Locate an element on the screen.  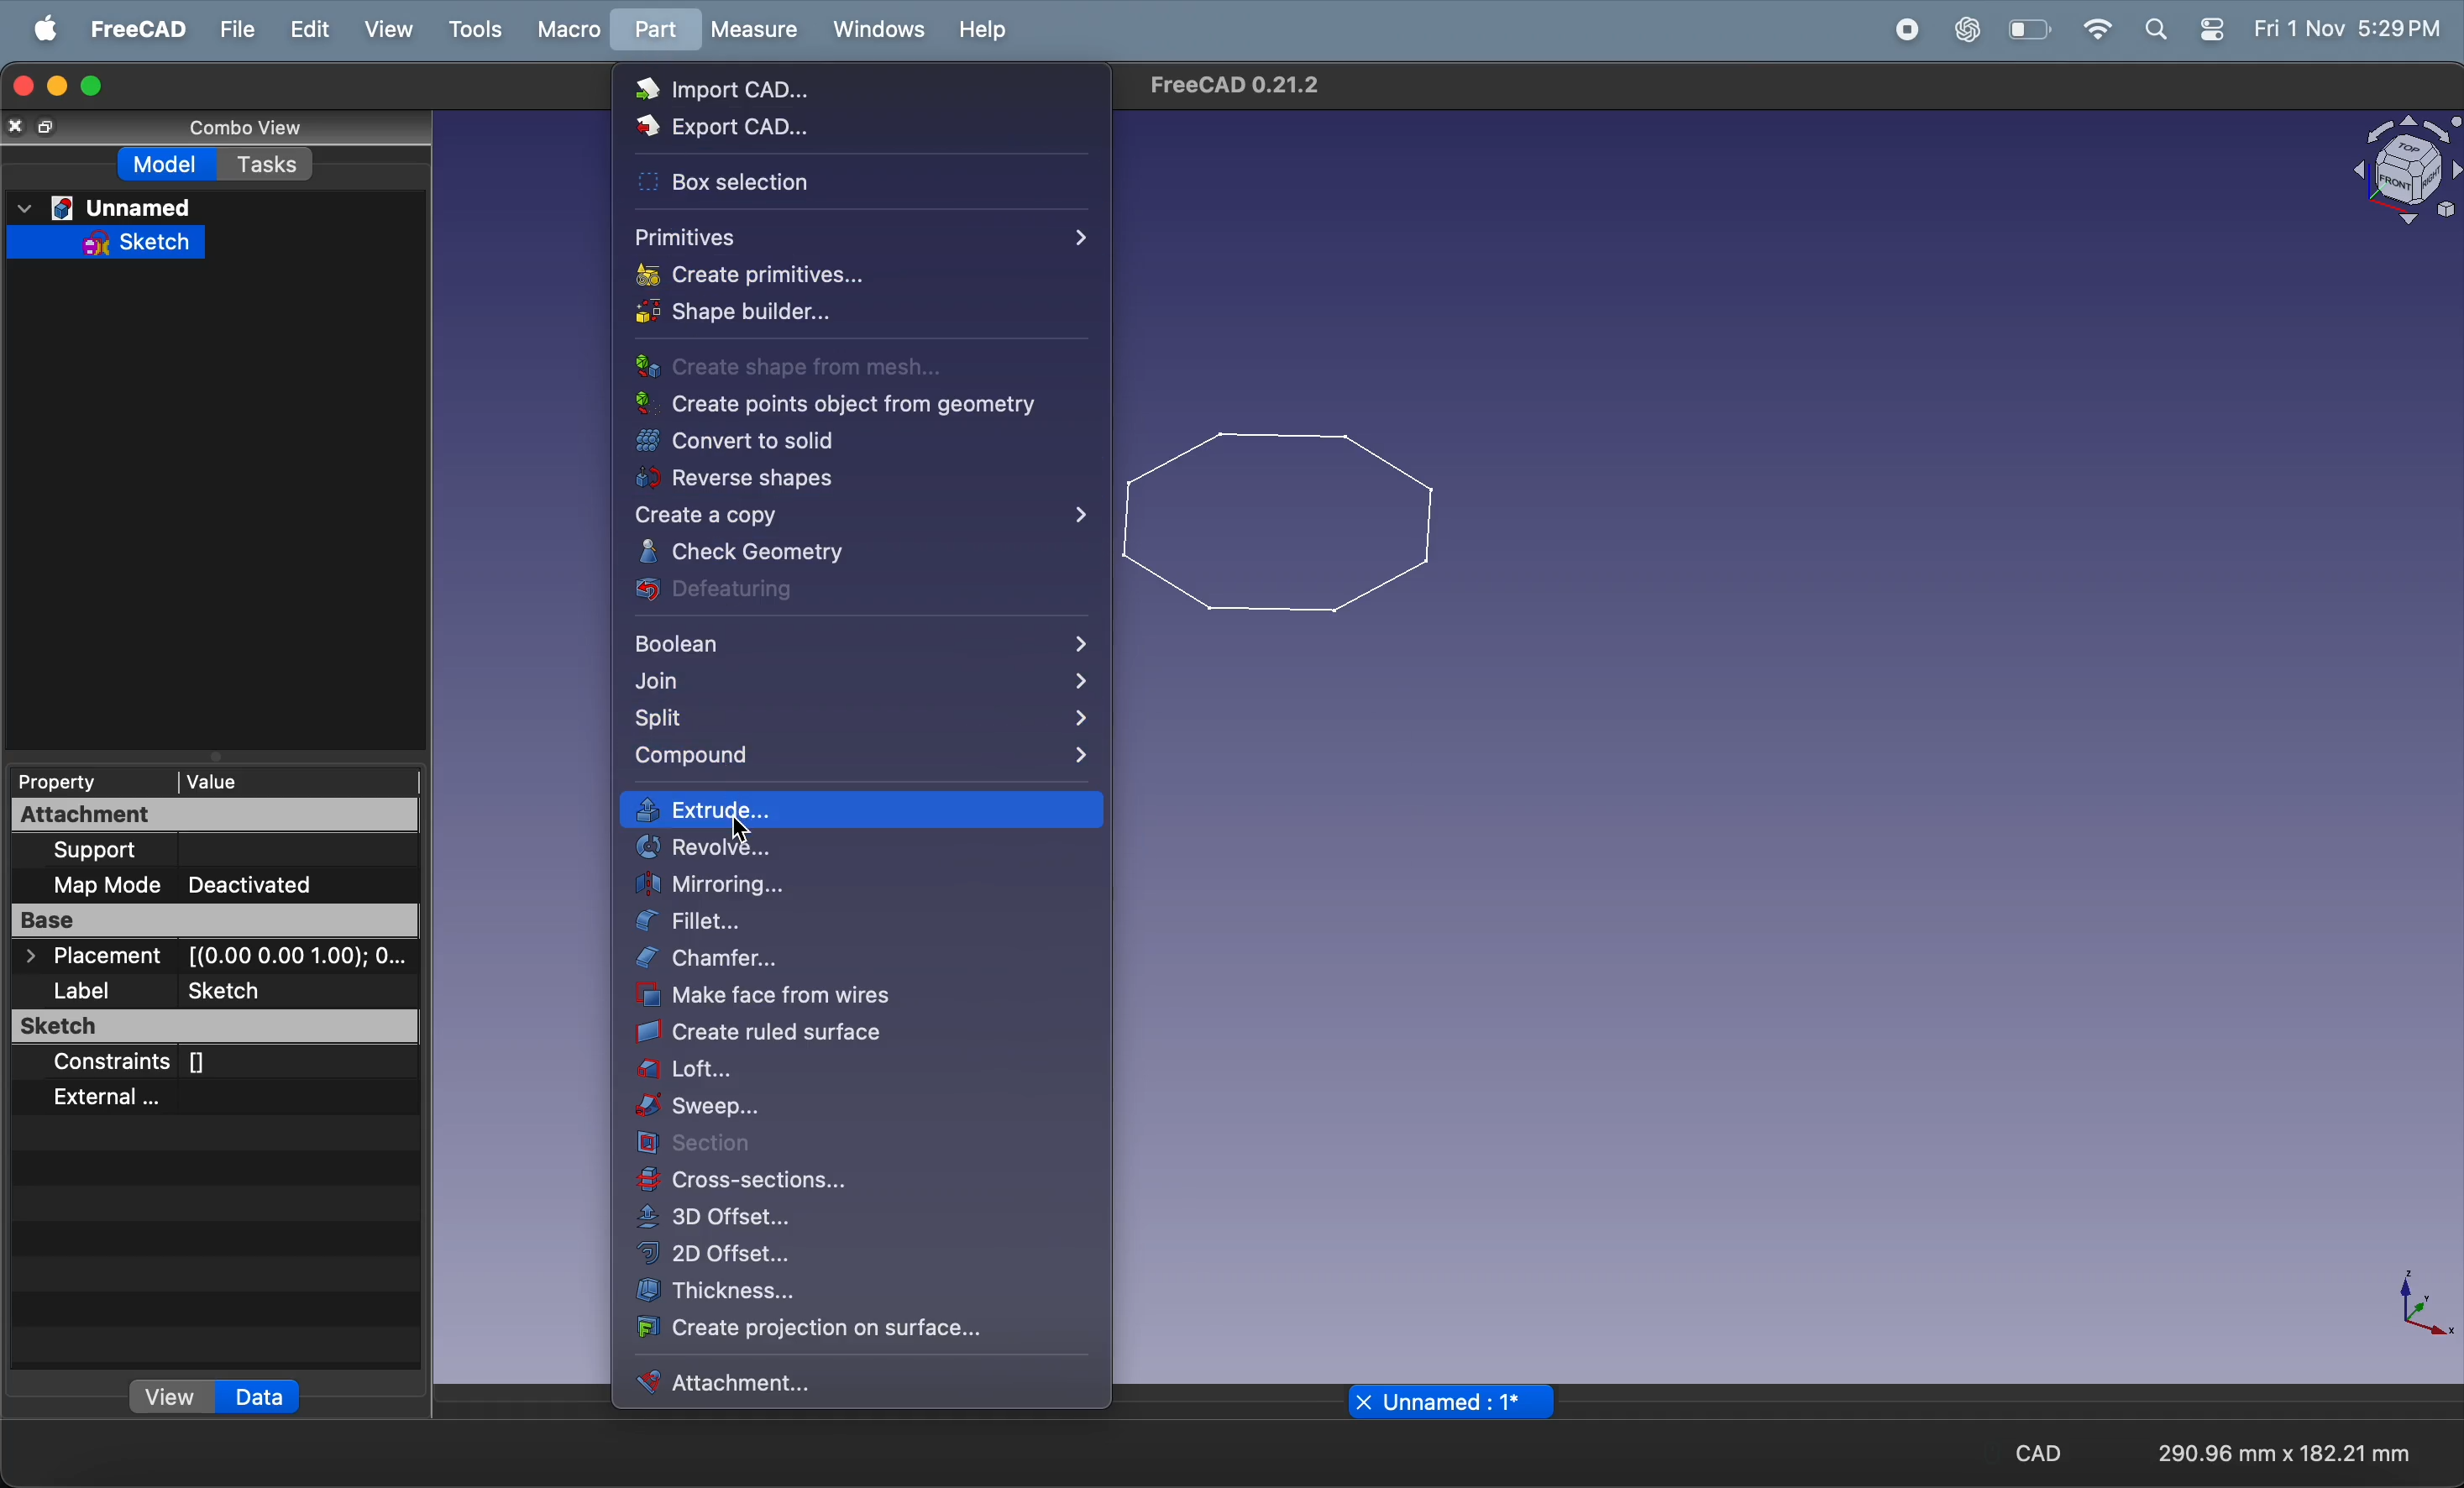
axis is located at coordinates (2411, 1314).